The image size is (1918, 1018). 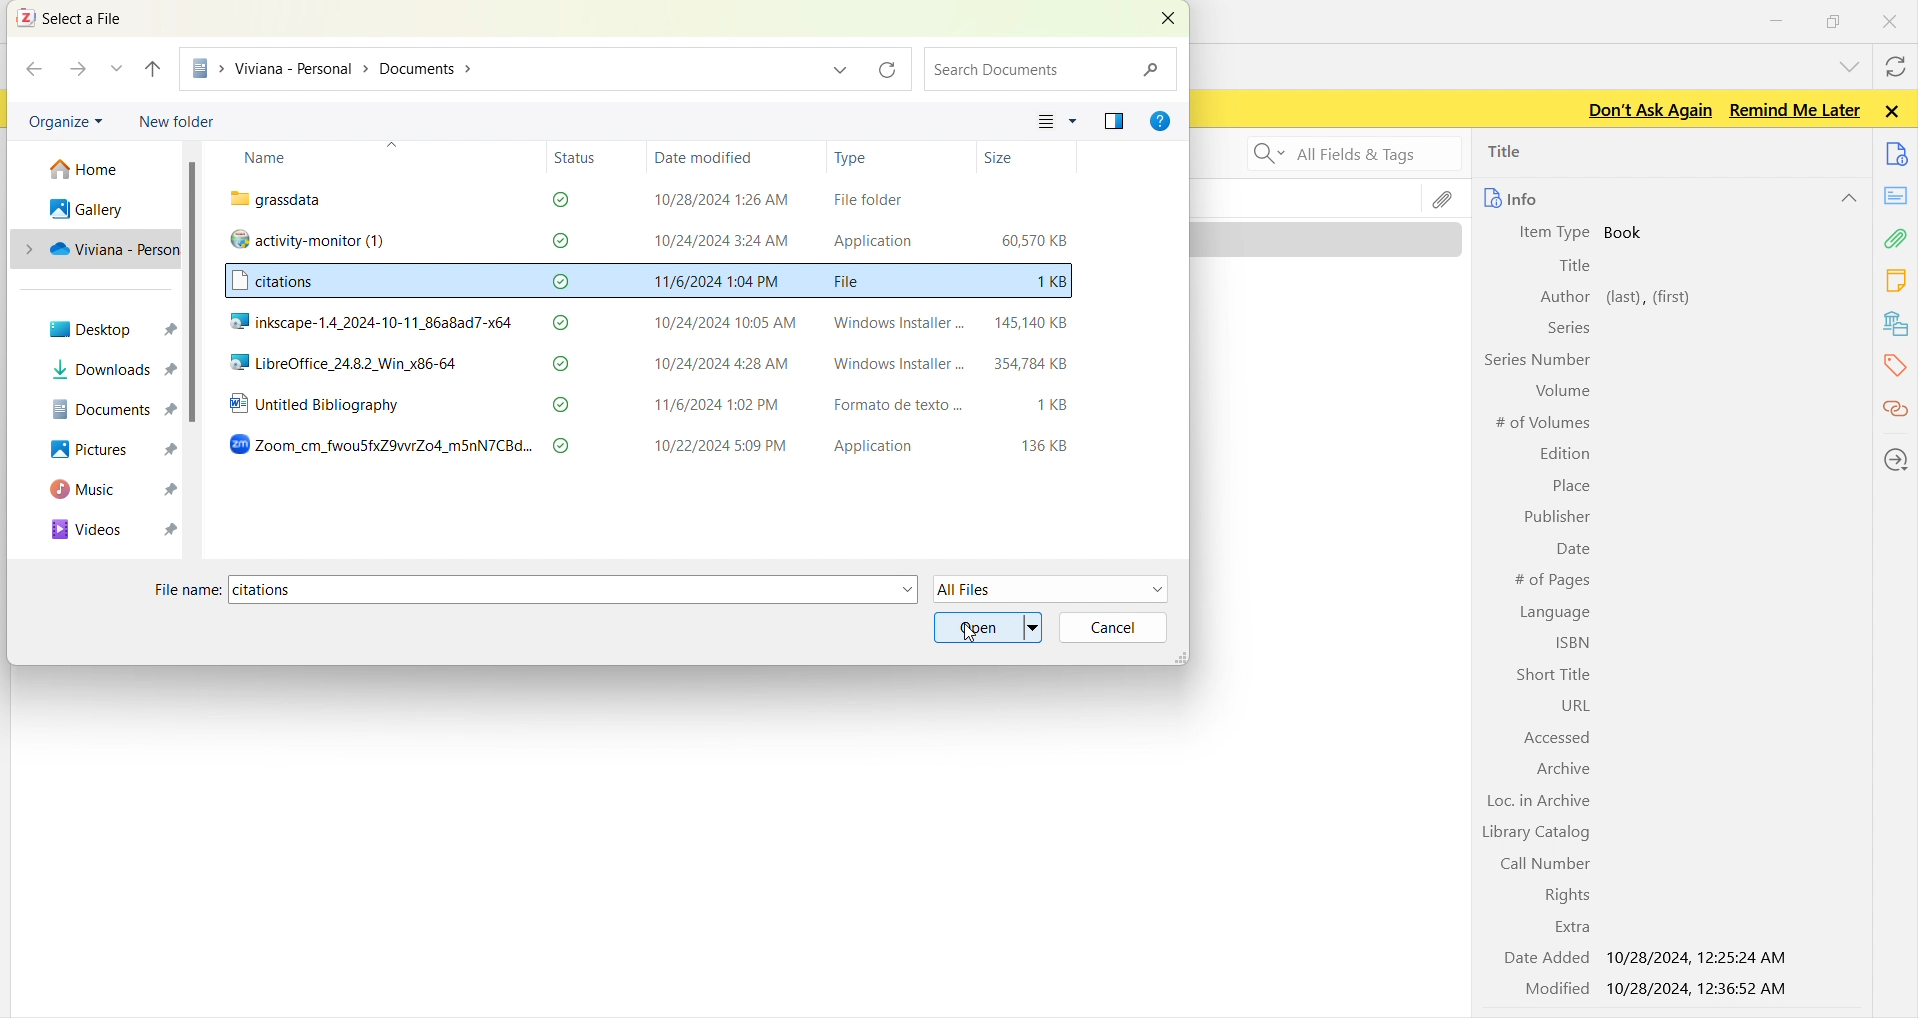 What do you see at coordinates (840, 72) in the screenshot?
I see `dropdown` at bounding box center [840, 72].